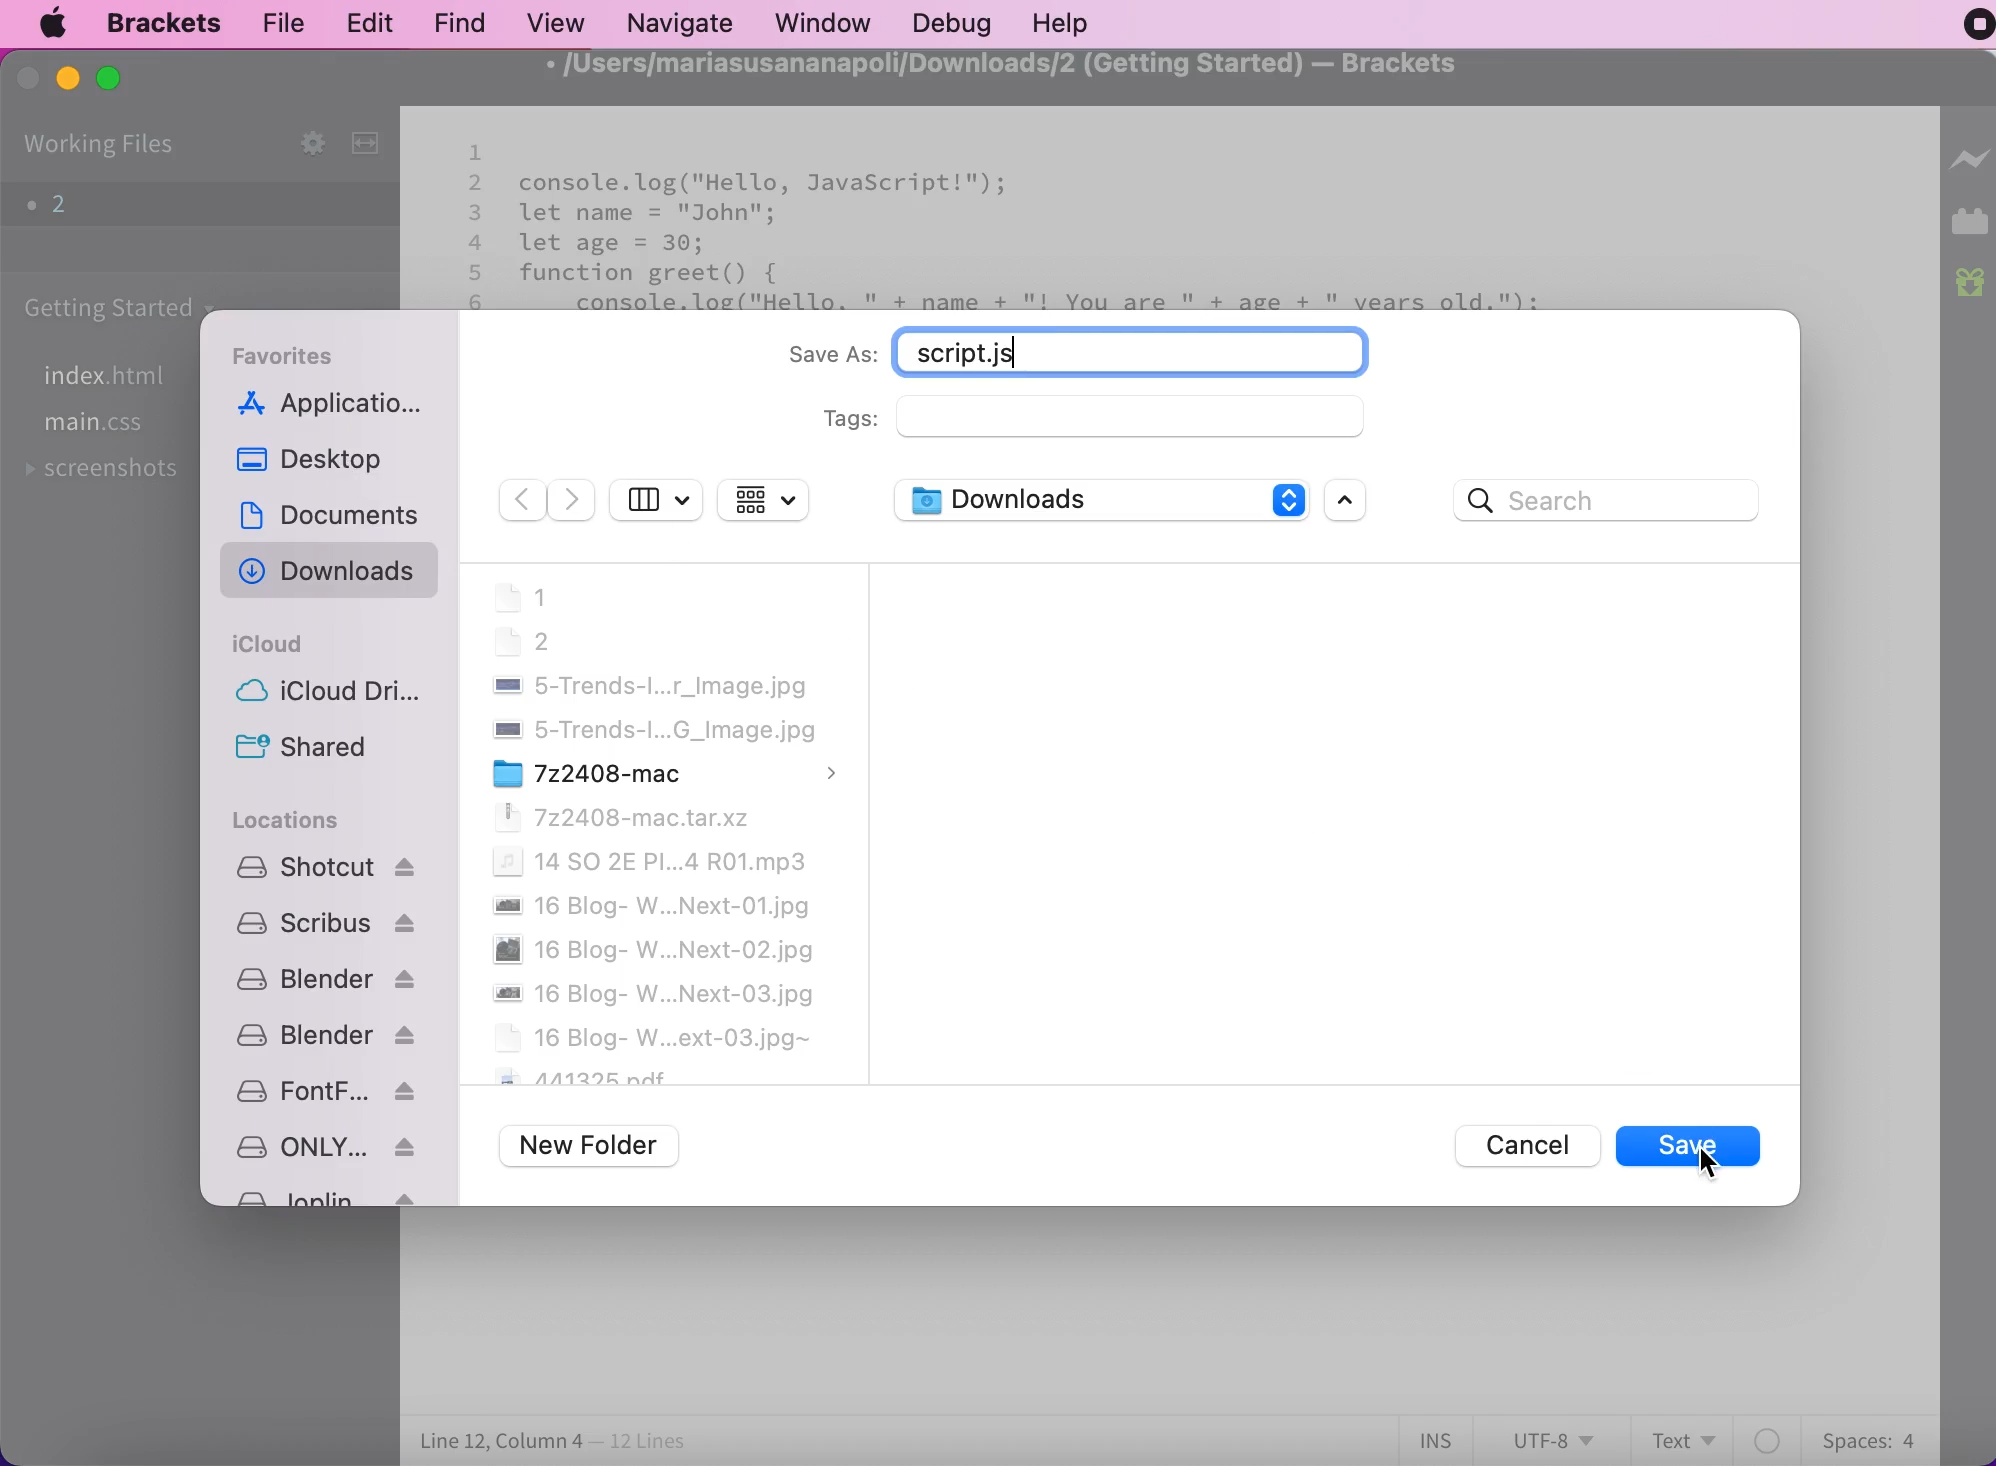 Image resolution: width=1996 pixels, height=1466 pixels. I want to click on applications, so click(333, 407).